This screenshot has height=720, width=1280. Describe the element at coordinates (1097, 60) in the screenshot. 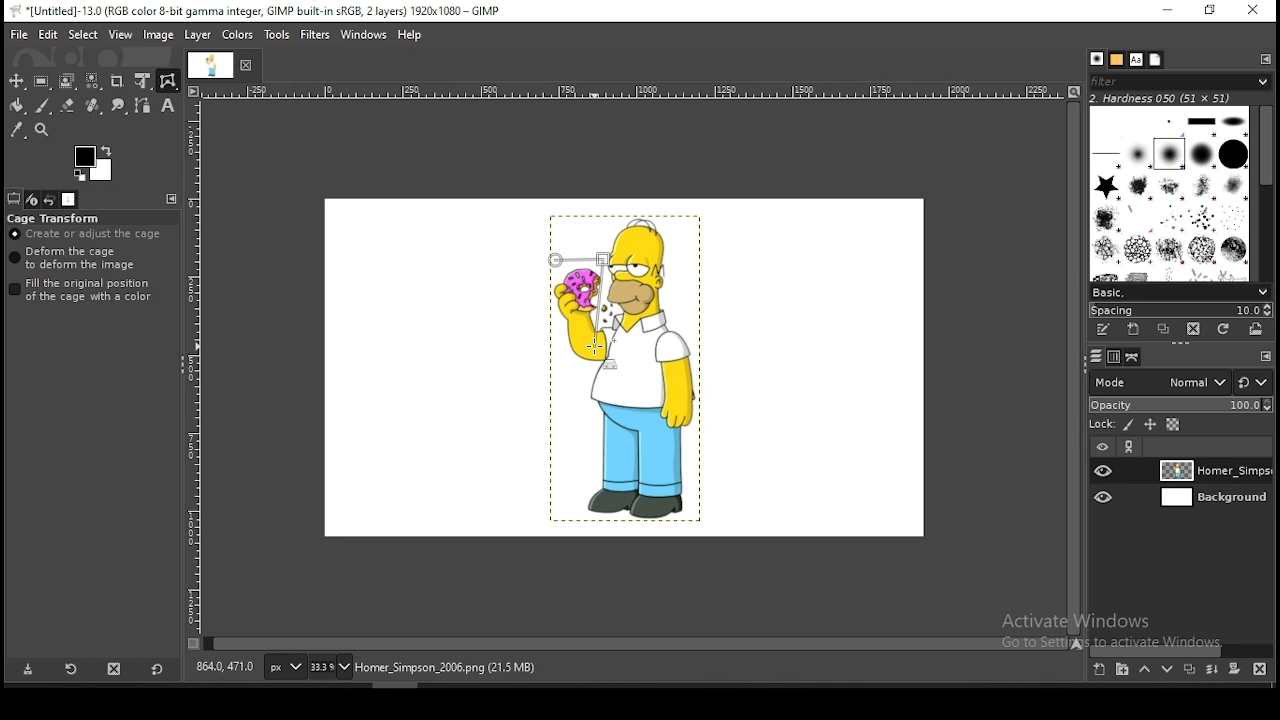

I see `brushes` at that location.